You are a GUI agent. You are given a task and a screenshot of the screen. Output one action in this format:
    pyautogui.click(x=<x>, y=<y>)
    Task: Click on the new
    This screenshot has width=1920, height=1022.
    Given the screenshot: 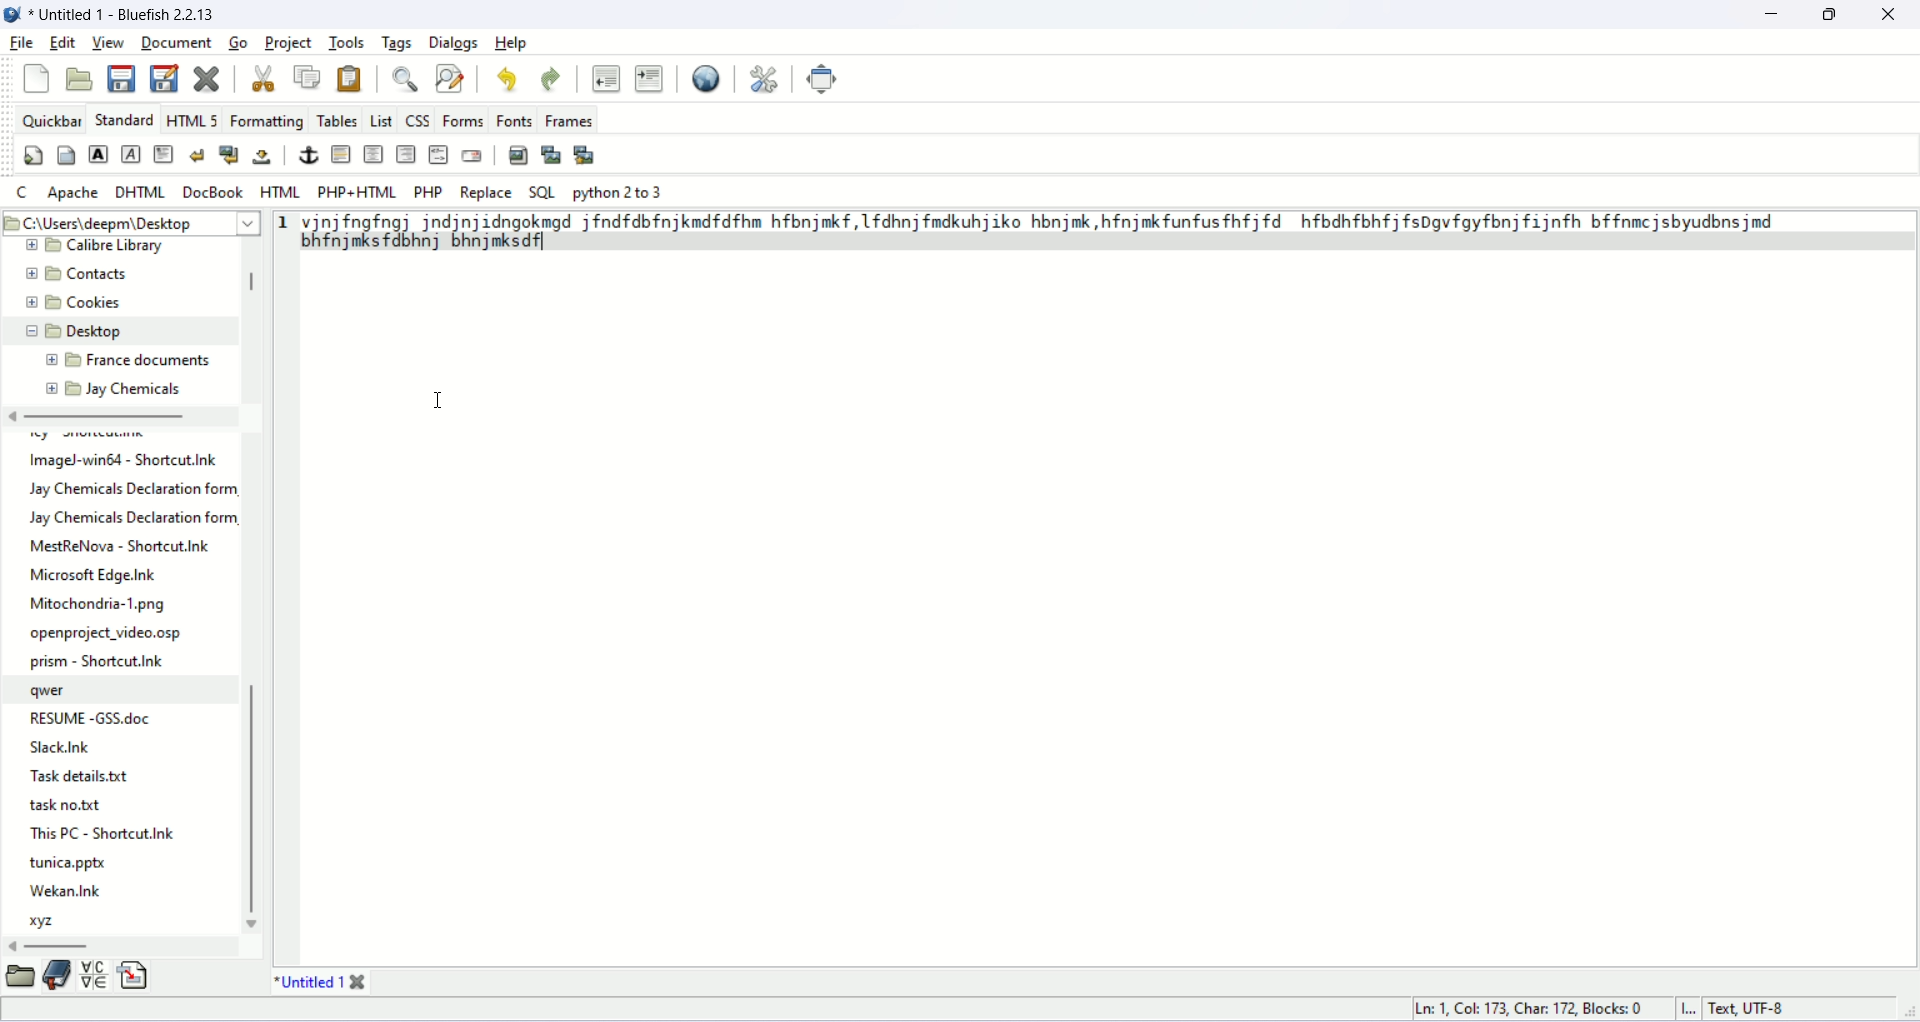 What is the action you would take?
    pyautogui.click(x=36, y=78)
    